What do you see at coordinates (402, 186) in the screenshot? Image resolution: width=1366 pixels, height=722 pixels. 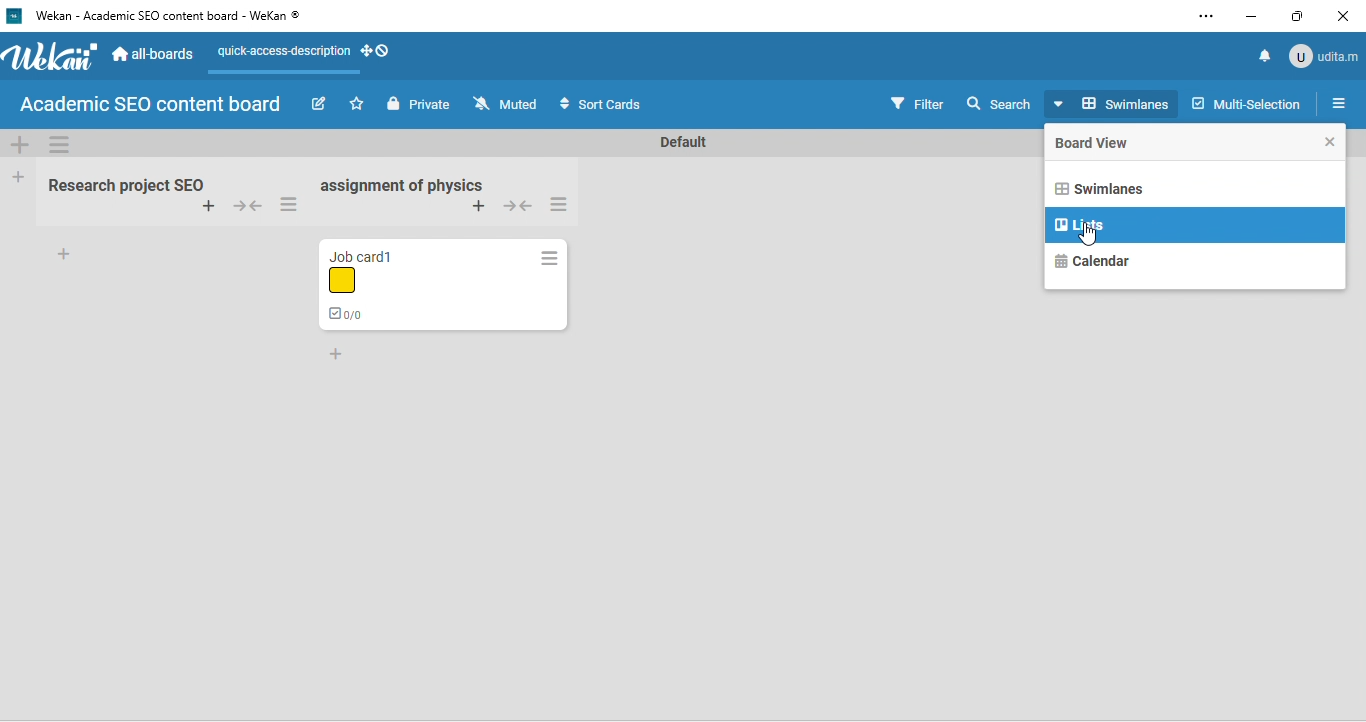 I see `assignment of physics` at bounding box center [402, 186].